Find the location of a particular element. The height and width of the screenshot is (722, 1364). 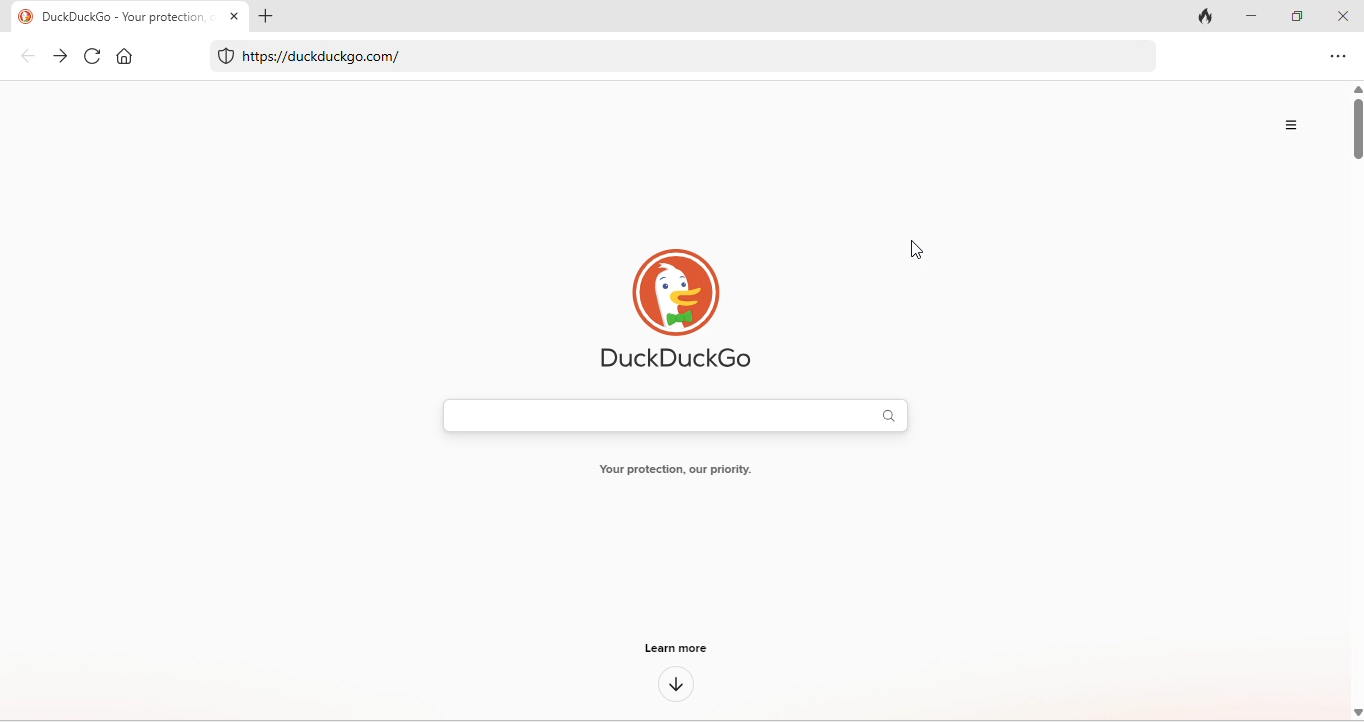

refresh is located at coordinates (91, 58).